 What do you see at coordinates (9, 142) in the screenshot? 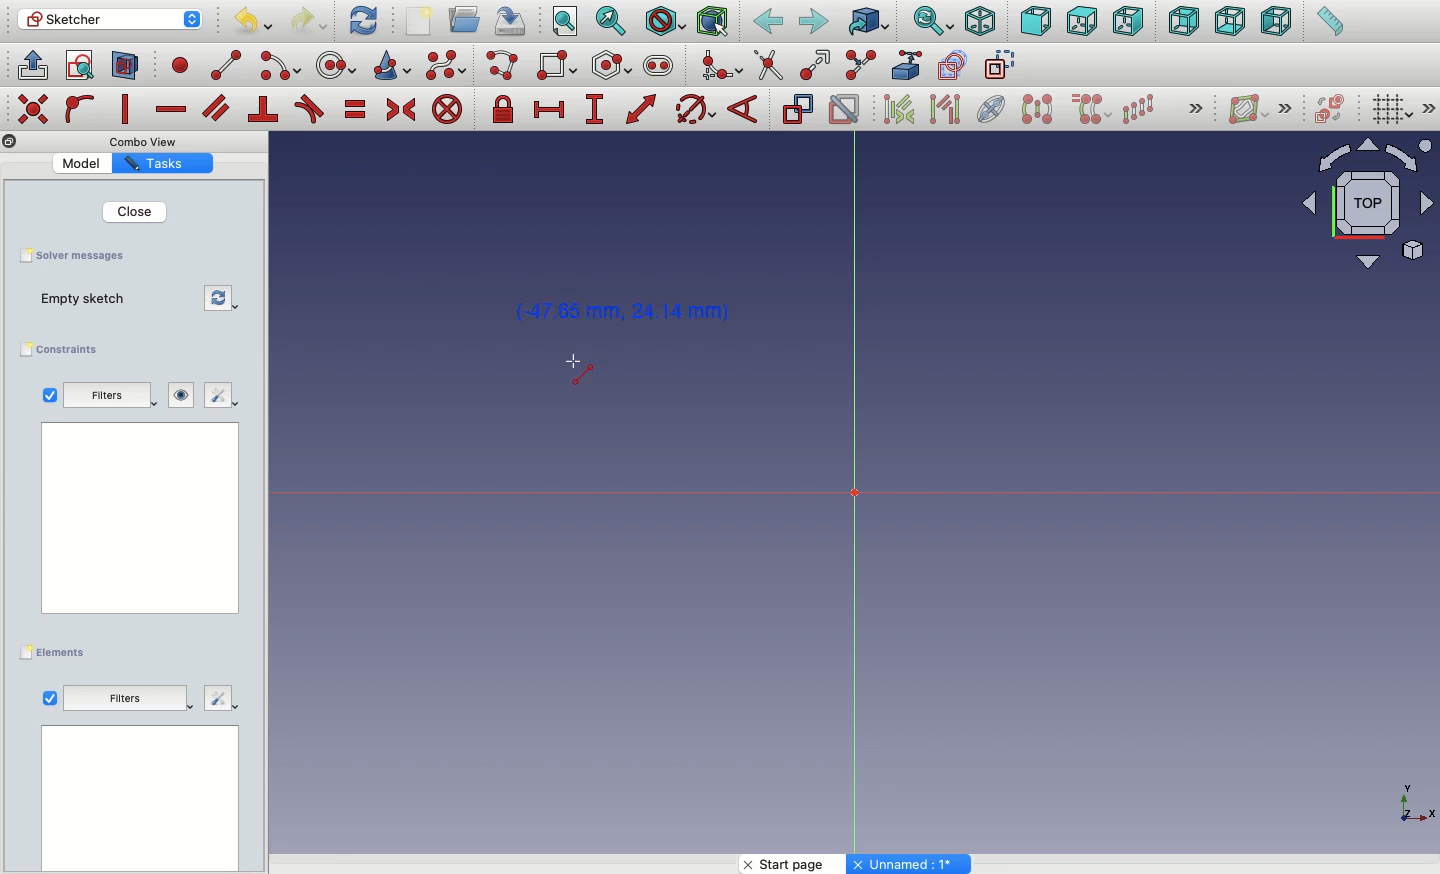
I see `` at bounding box center [9, 142].